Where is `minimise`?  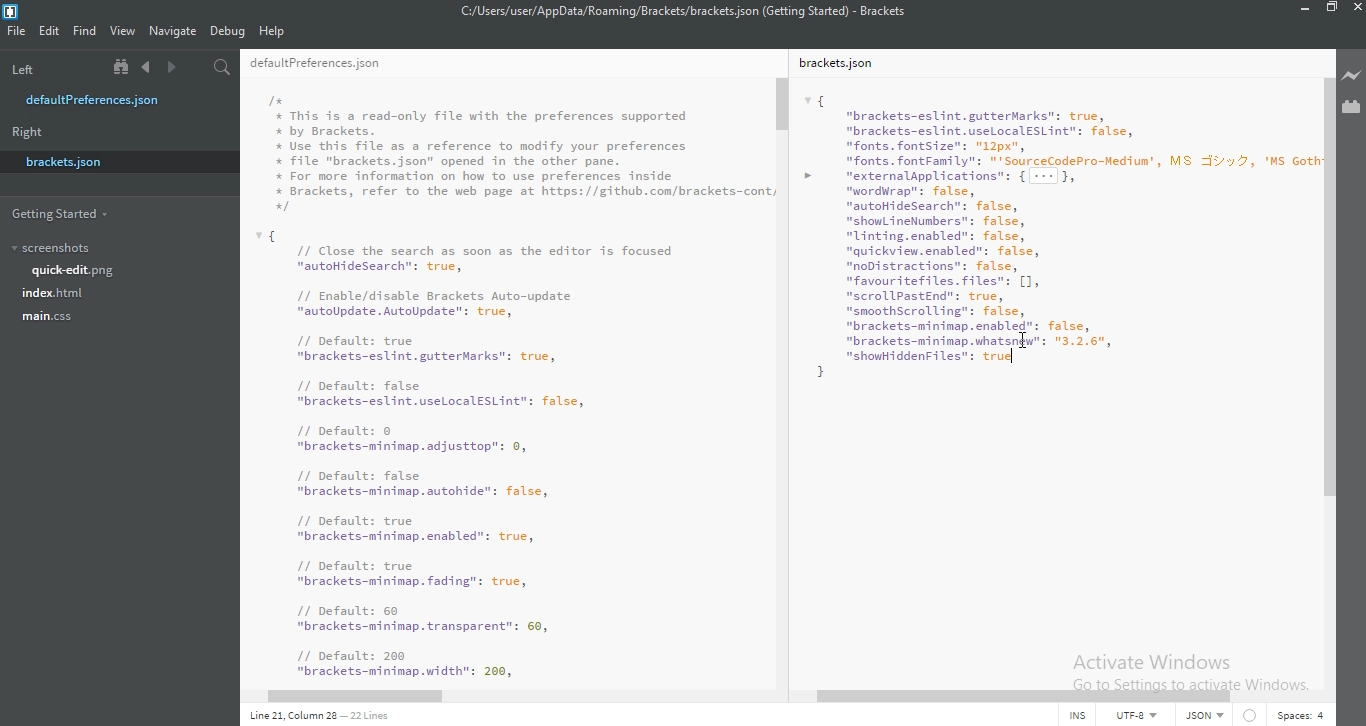 minimise is located at coordinates (1301, 11).